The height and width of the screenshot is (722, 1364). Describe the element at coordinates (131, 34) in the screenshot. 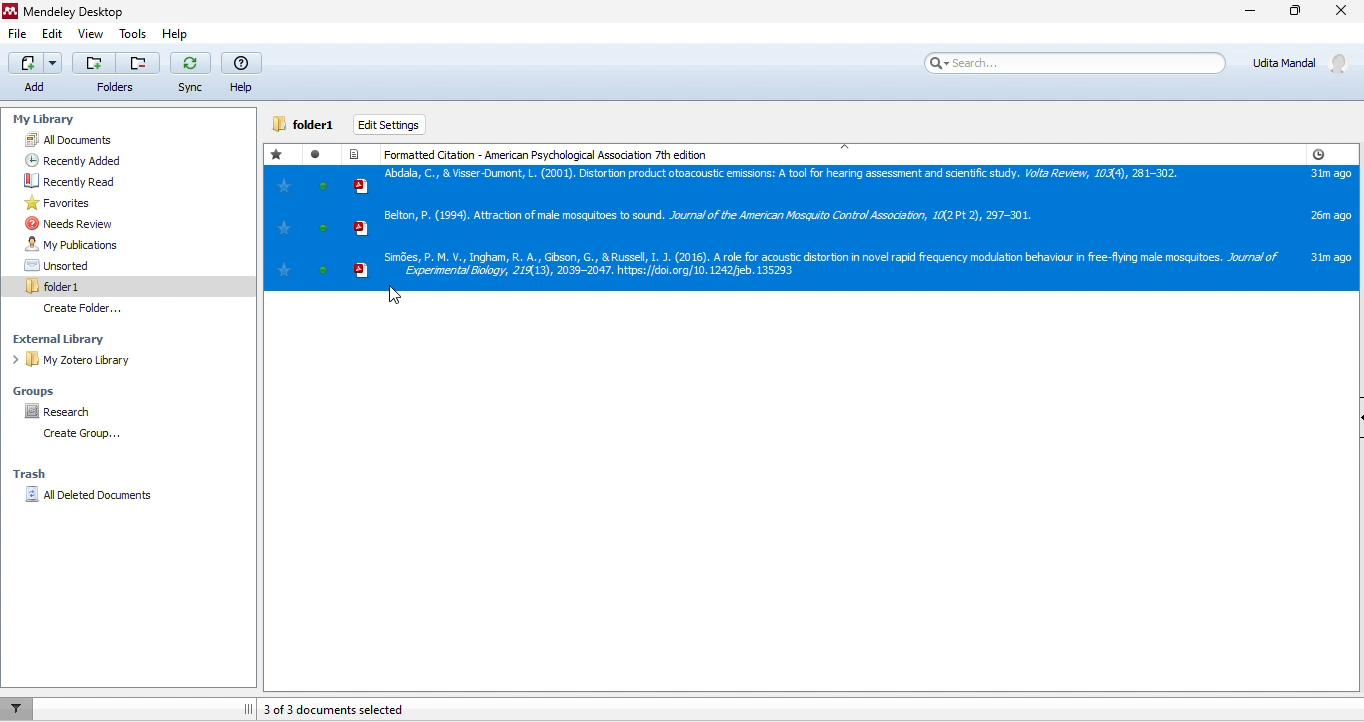

I see `tools` at that location.